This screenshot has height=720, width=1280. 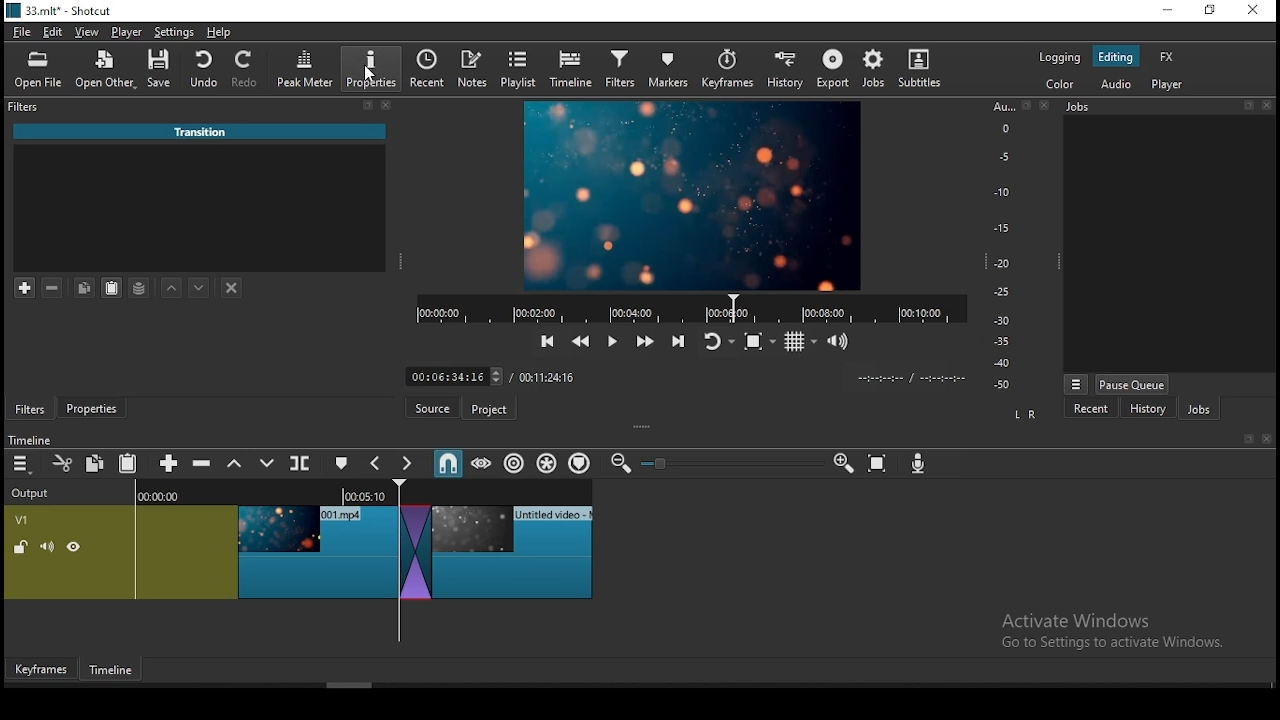 What do you see at coordinates (1269, 105) in the screenshot?
I see `` at bounding box center [1269, 105].